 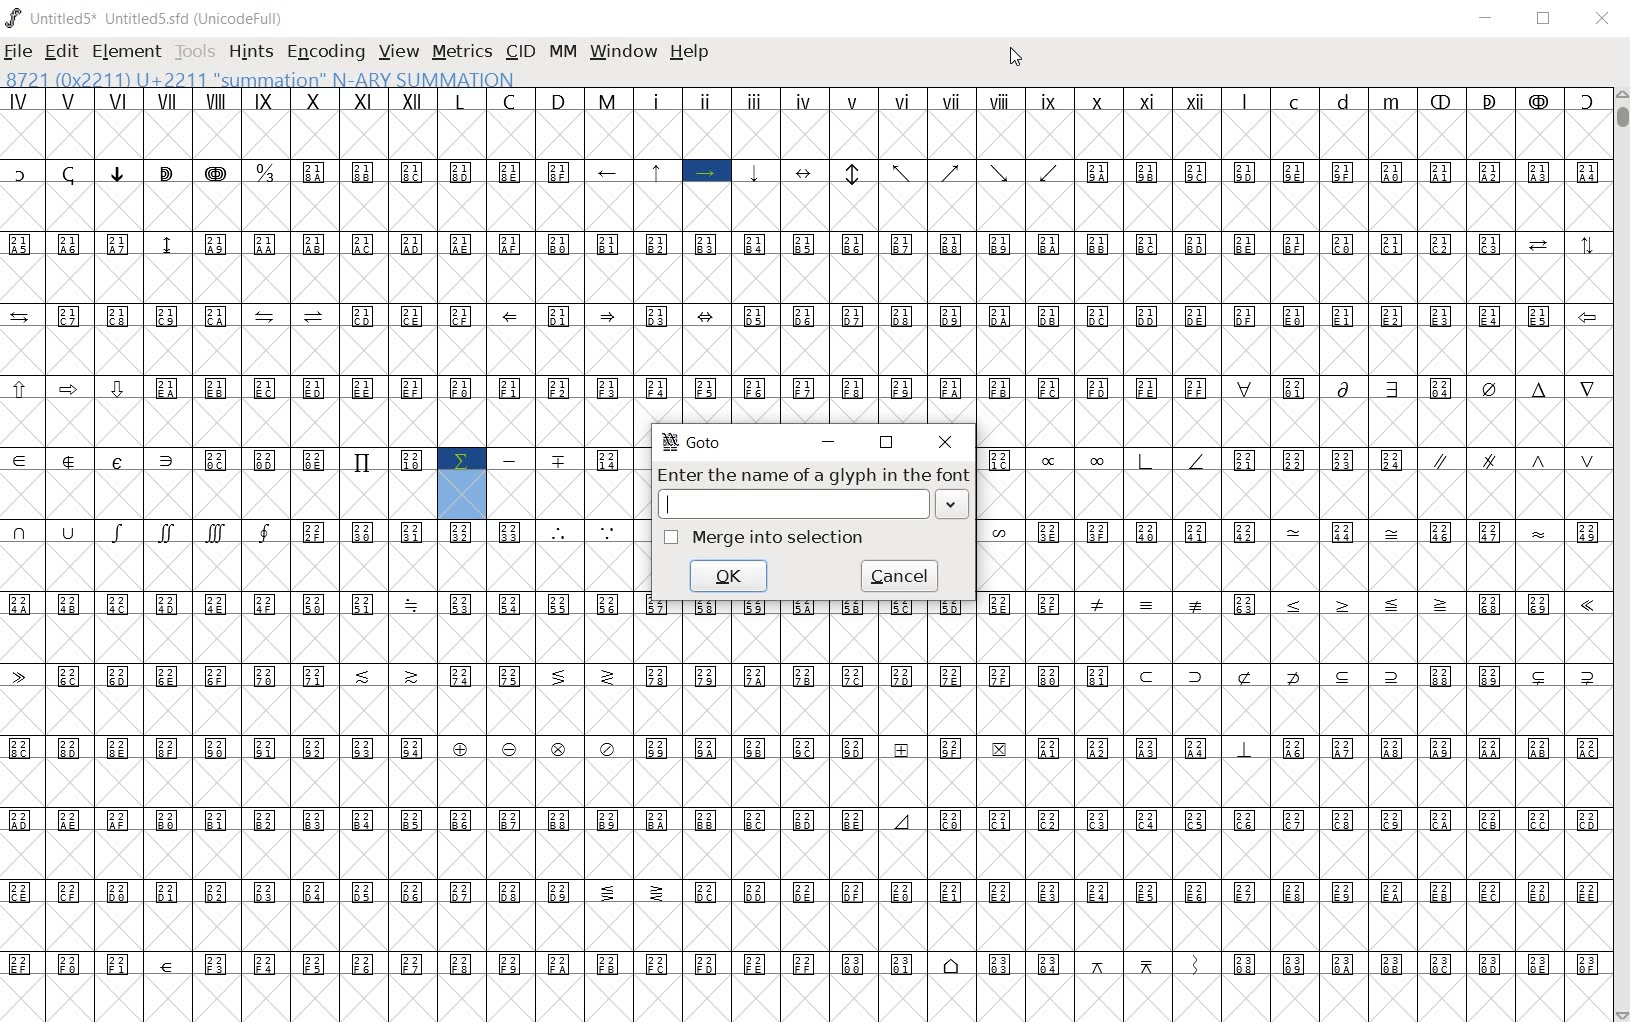 I want to click on special symbols, so click(x=809, y=891).